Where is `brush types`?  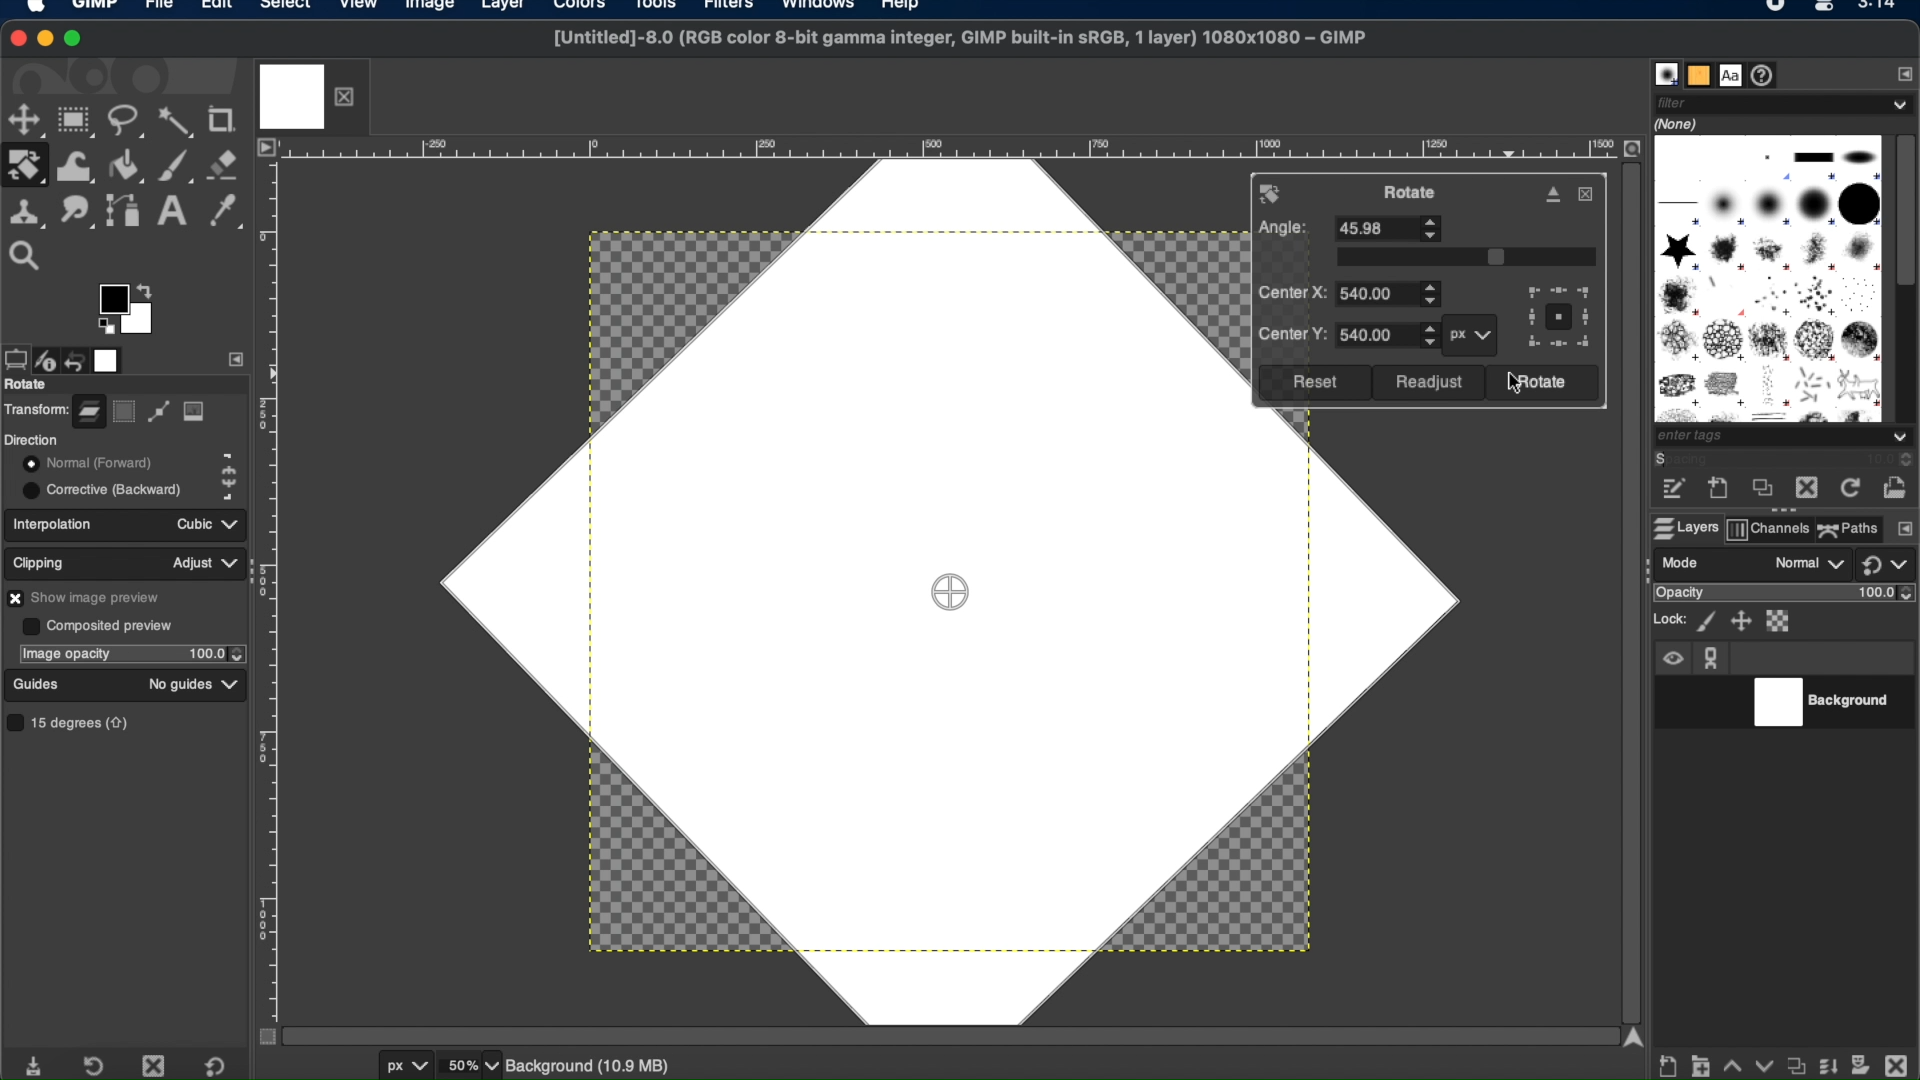 brush types is located at coordinates (1767, 278).